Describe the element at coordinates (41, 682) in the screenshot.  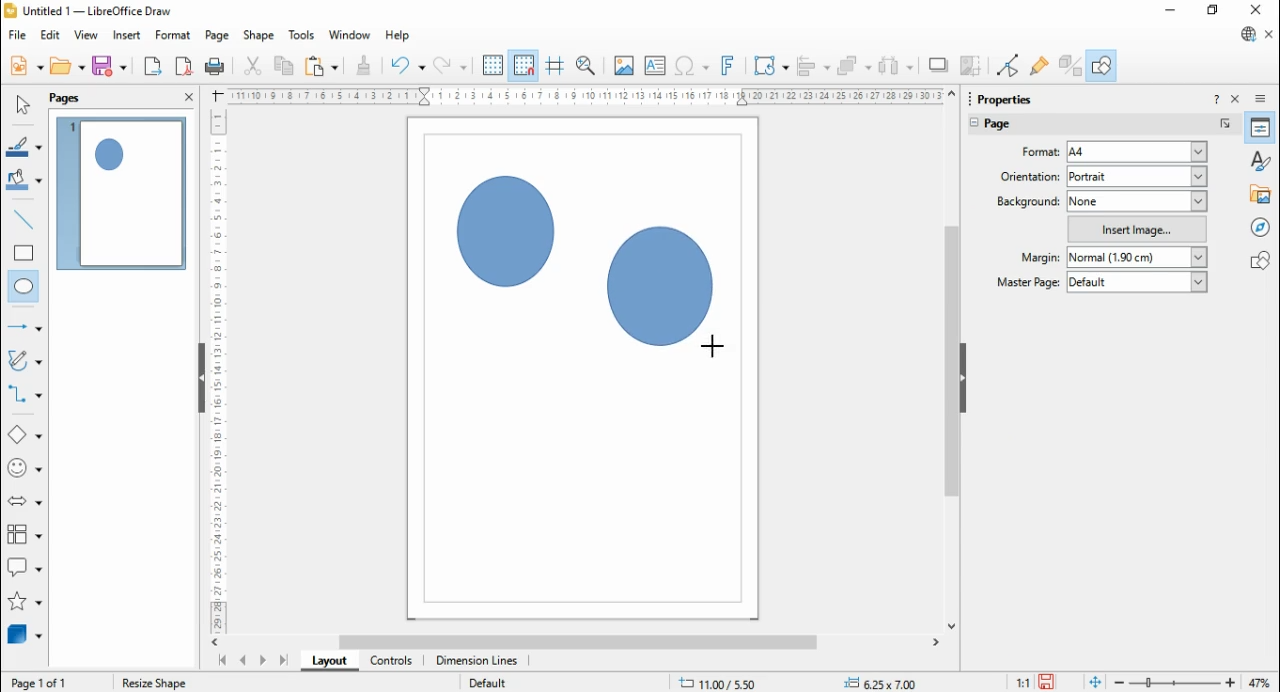
I see `Page 10f 1` at that location.